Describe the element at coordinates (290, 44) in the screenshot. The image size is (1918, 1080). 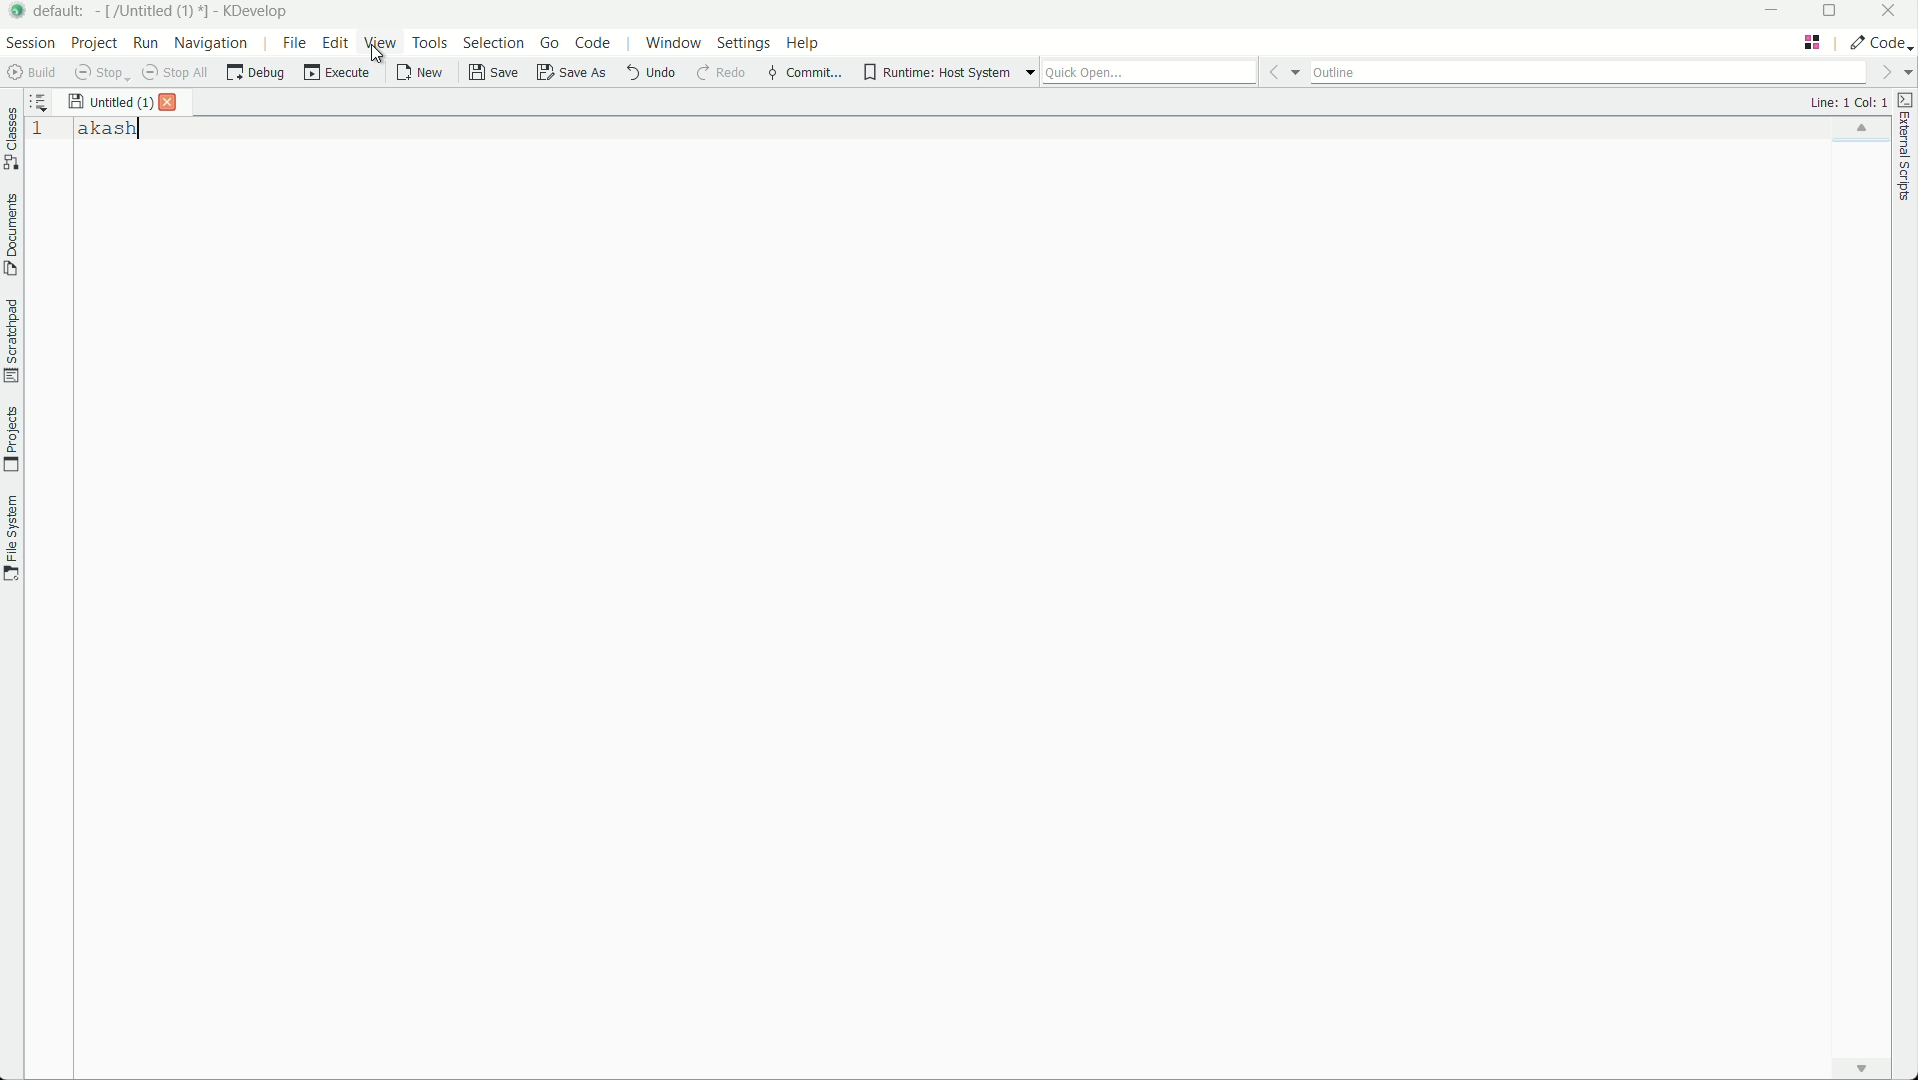
I see `file` at that location.